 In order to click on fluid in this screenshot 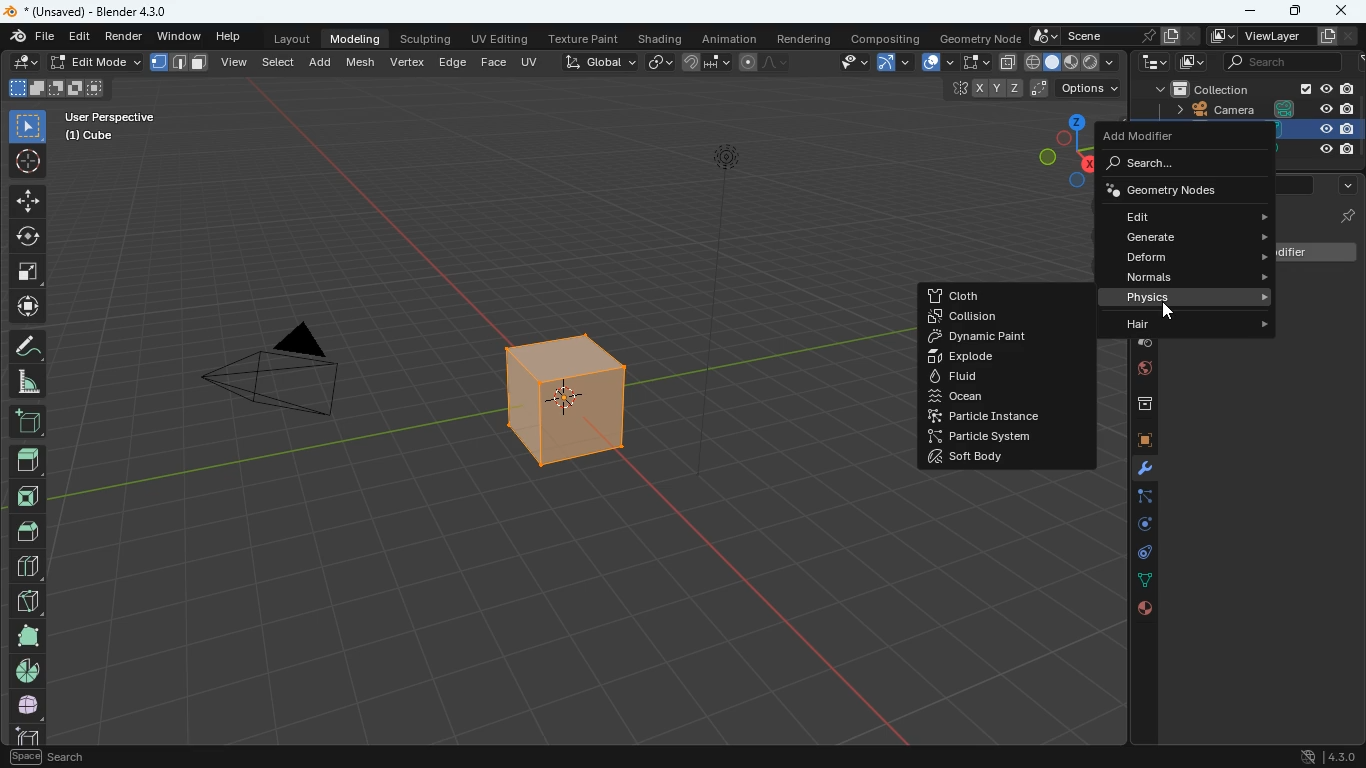, I will do `click(1002, 376)`.